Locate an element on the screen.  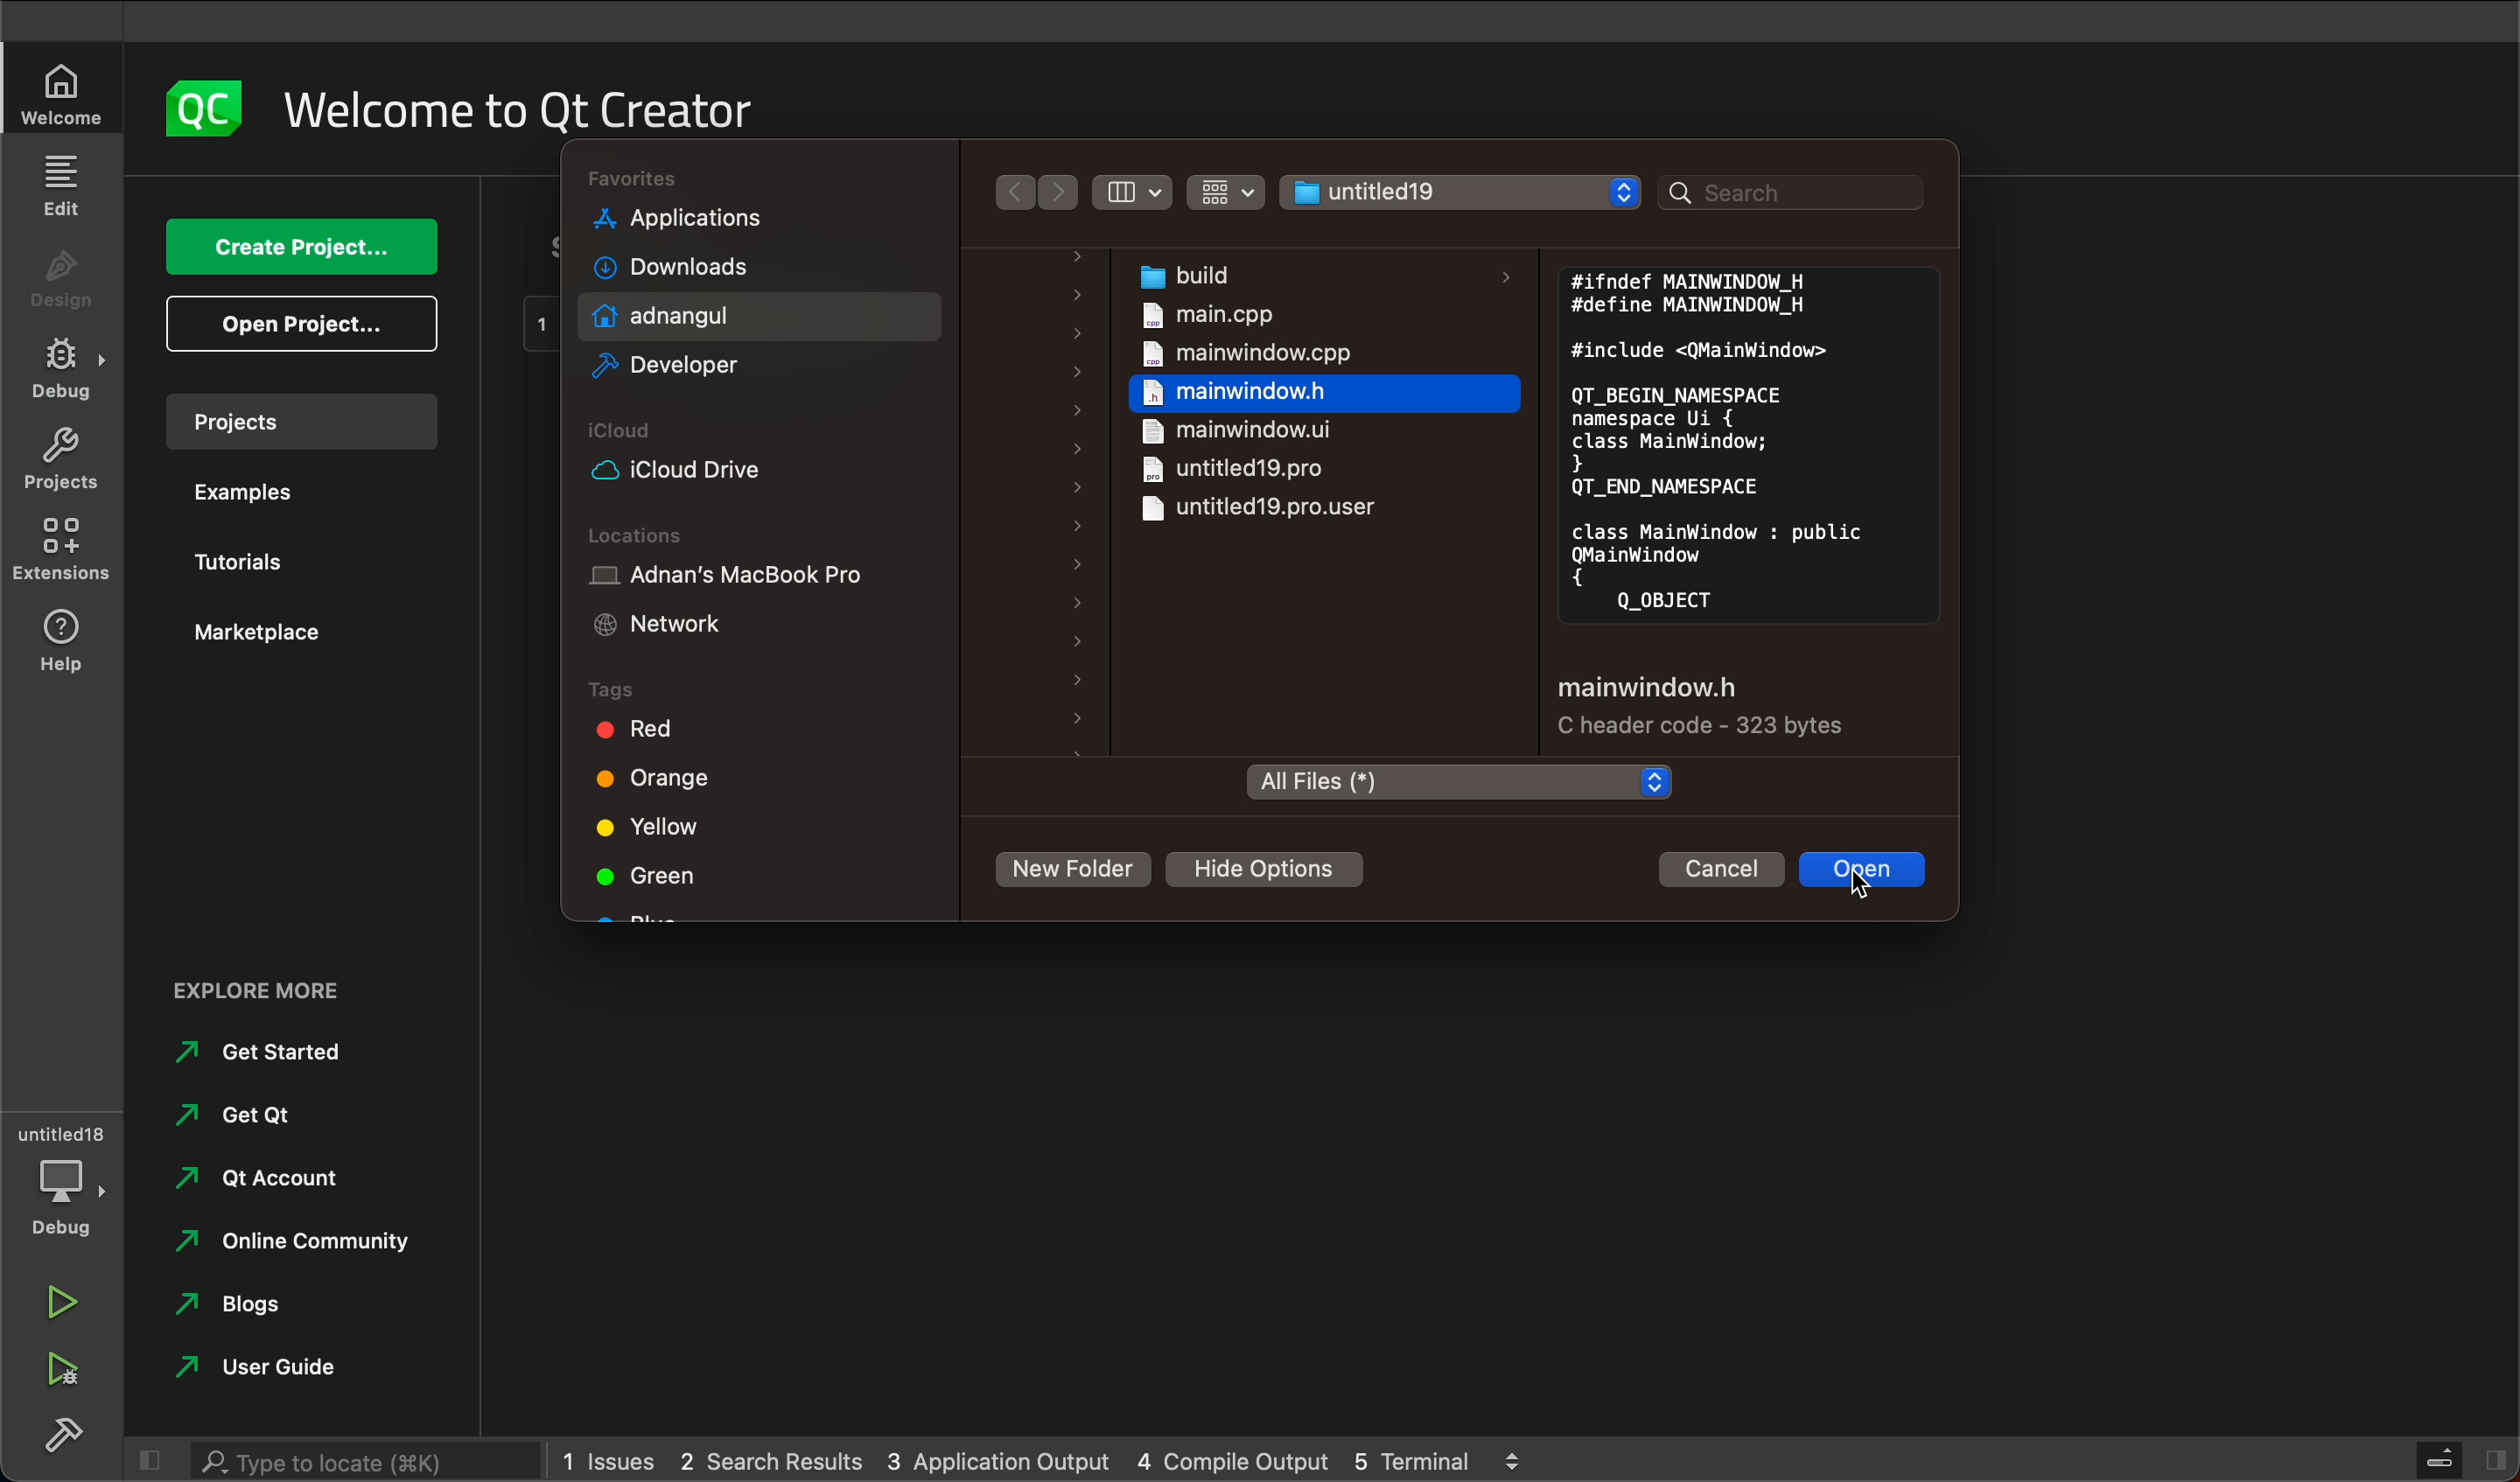
tutorials is located at coordinates (245, 562).